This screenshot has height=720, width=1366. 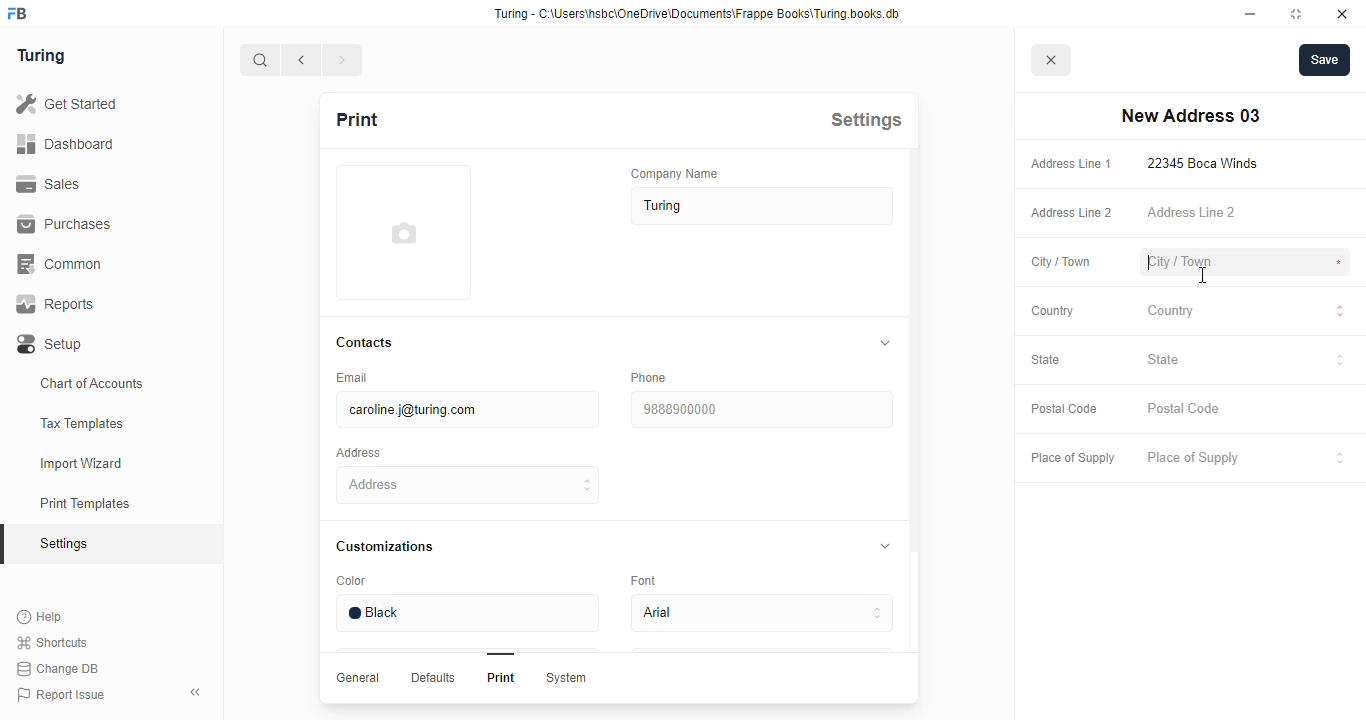 I want to click on color, so click(x=351, y=581).